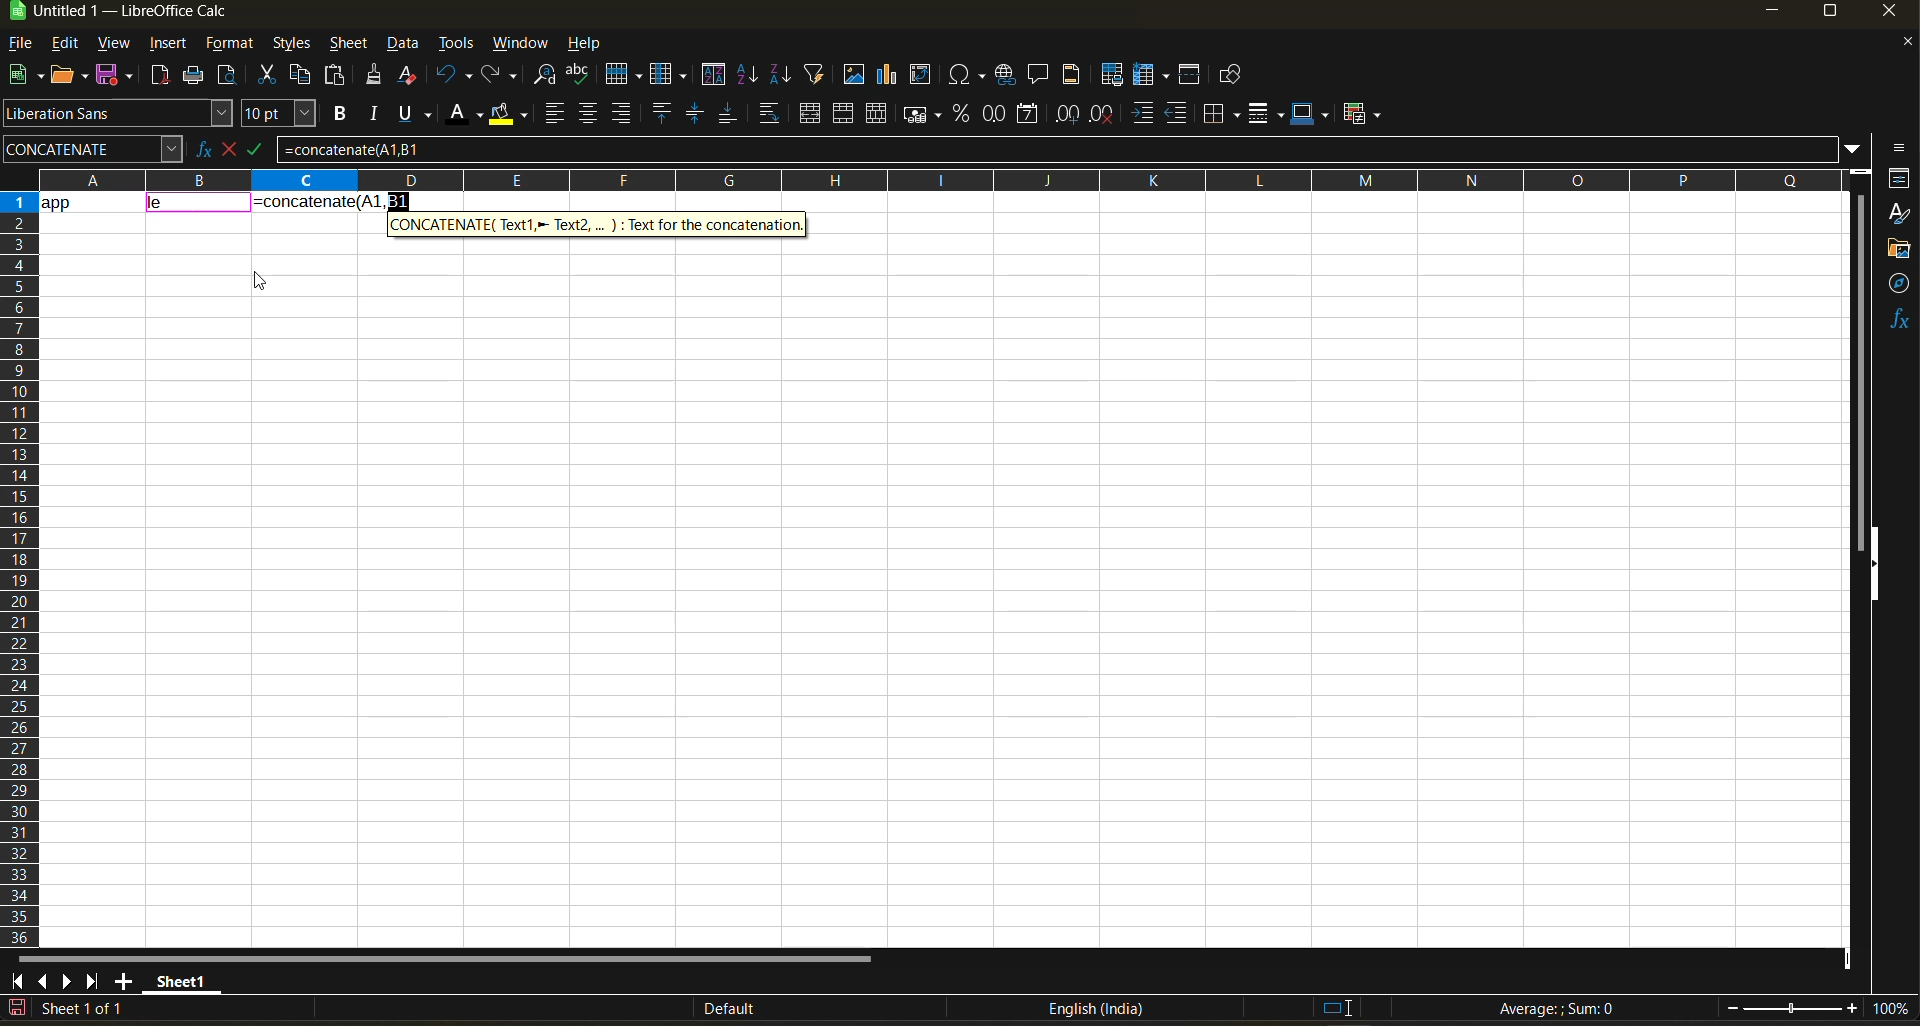  Describe the element at coordinates (507, 115) in the screenshot. I see `background color` at that location.